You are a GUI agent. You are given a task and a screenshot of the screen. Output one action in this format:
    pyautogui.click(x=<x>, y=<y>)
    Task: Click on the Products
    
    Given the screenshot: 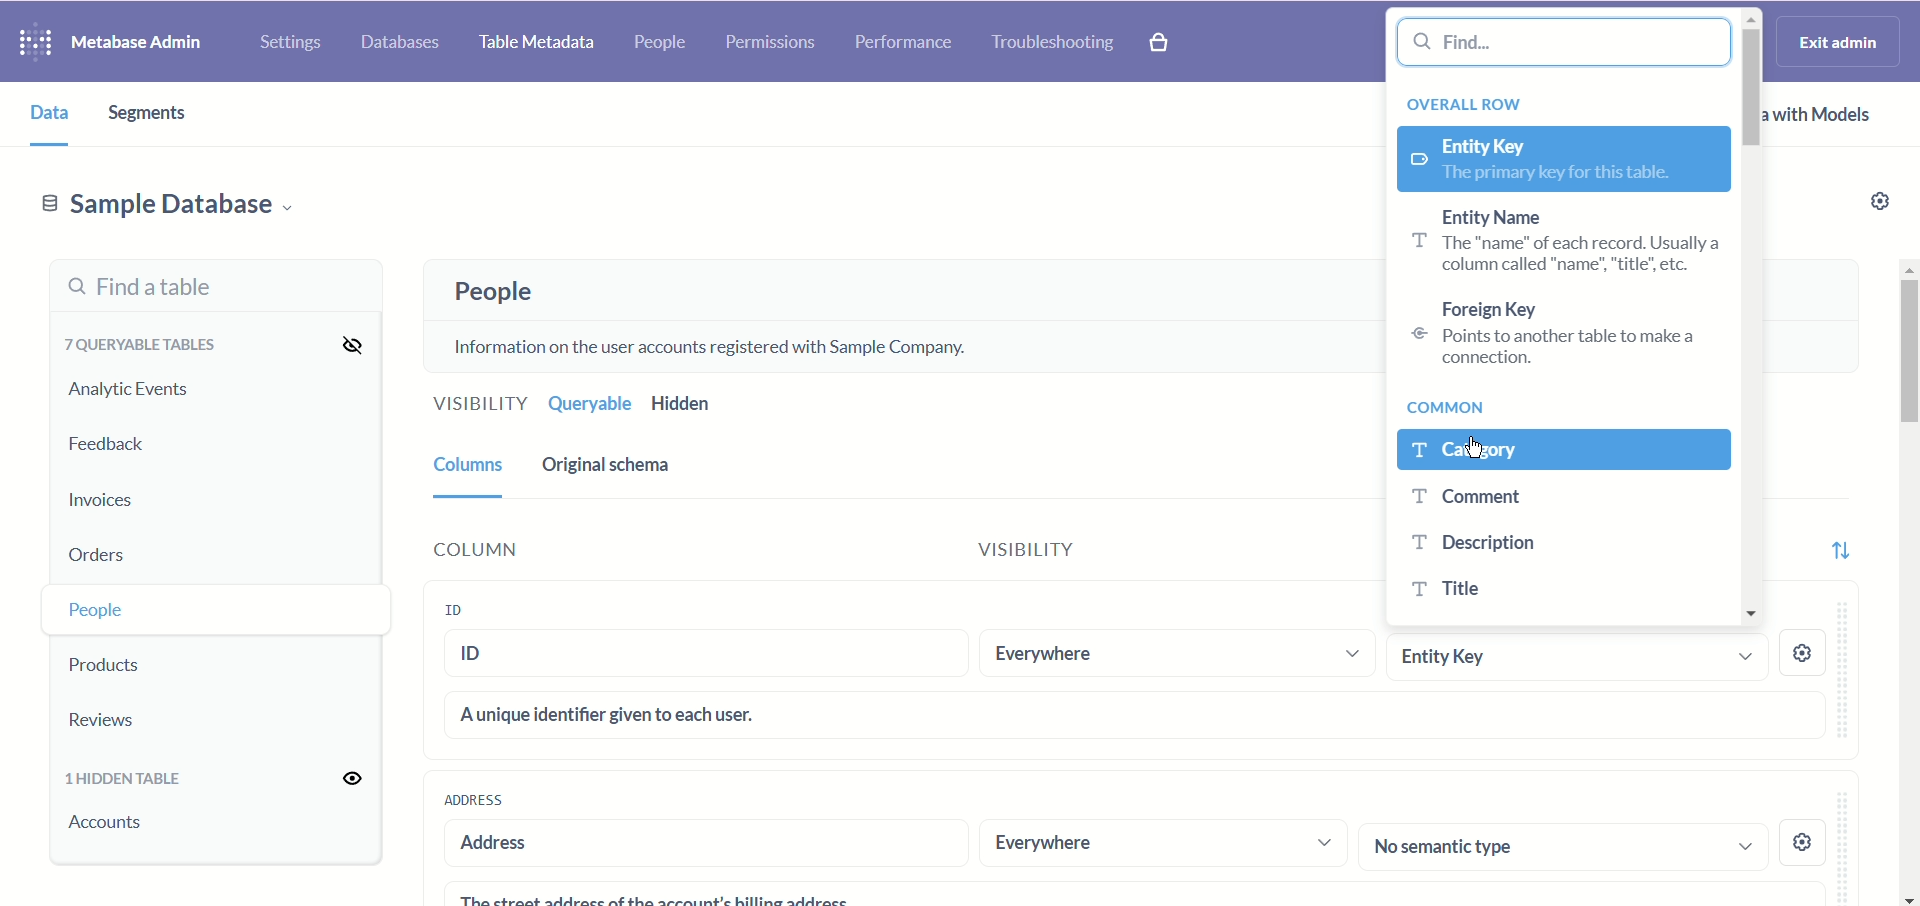 What is the action you would take?
    pyautogui.click(x=143, y=661)
    